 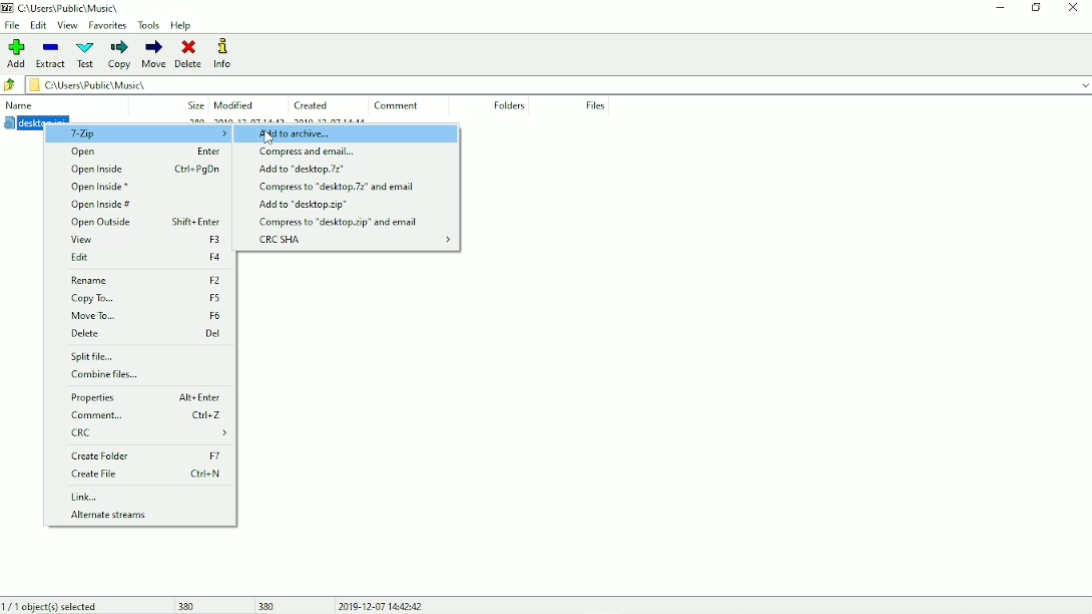 What do you see at coordinates (509, 106) in the screenshot?
I see `Folders` at bounding box center [509, 106].